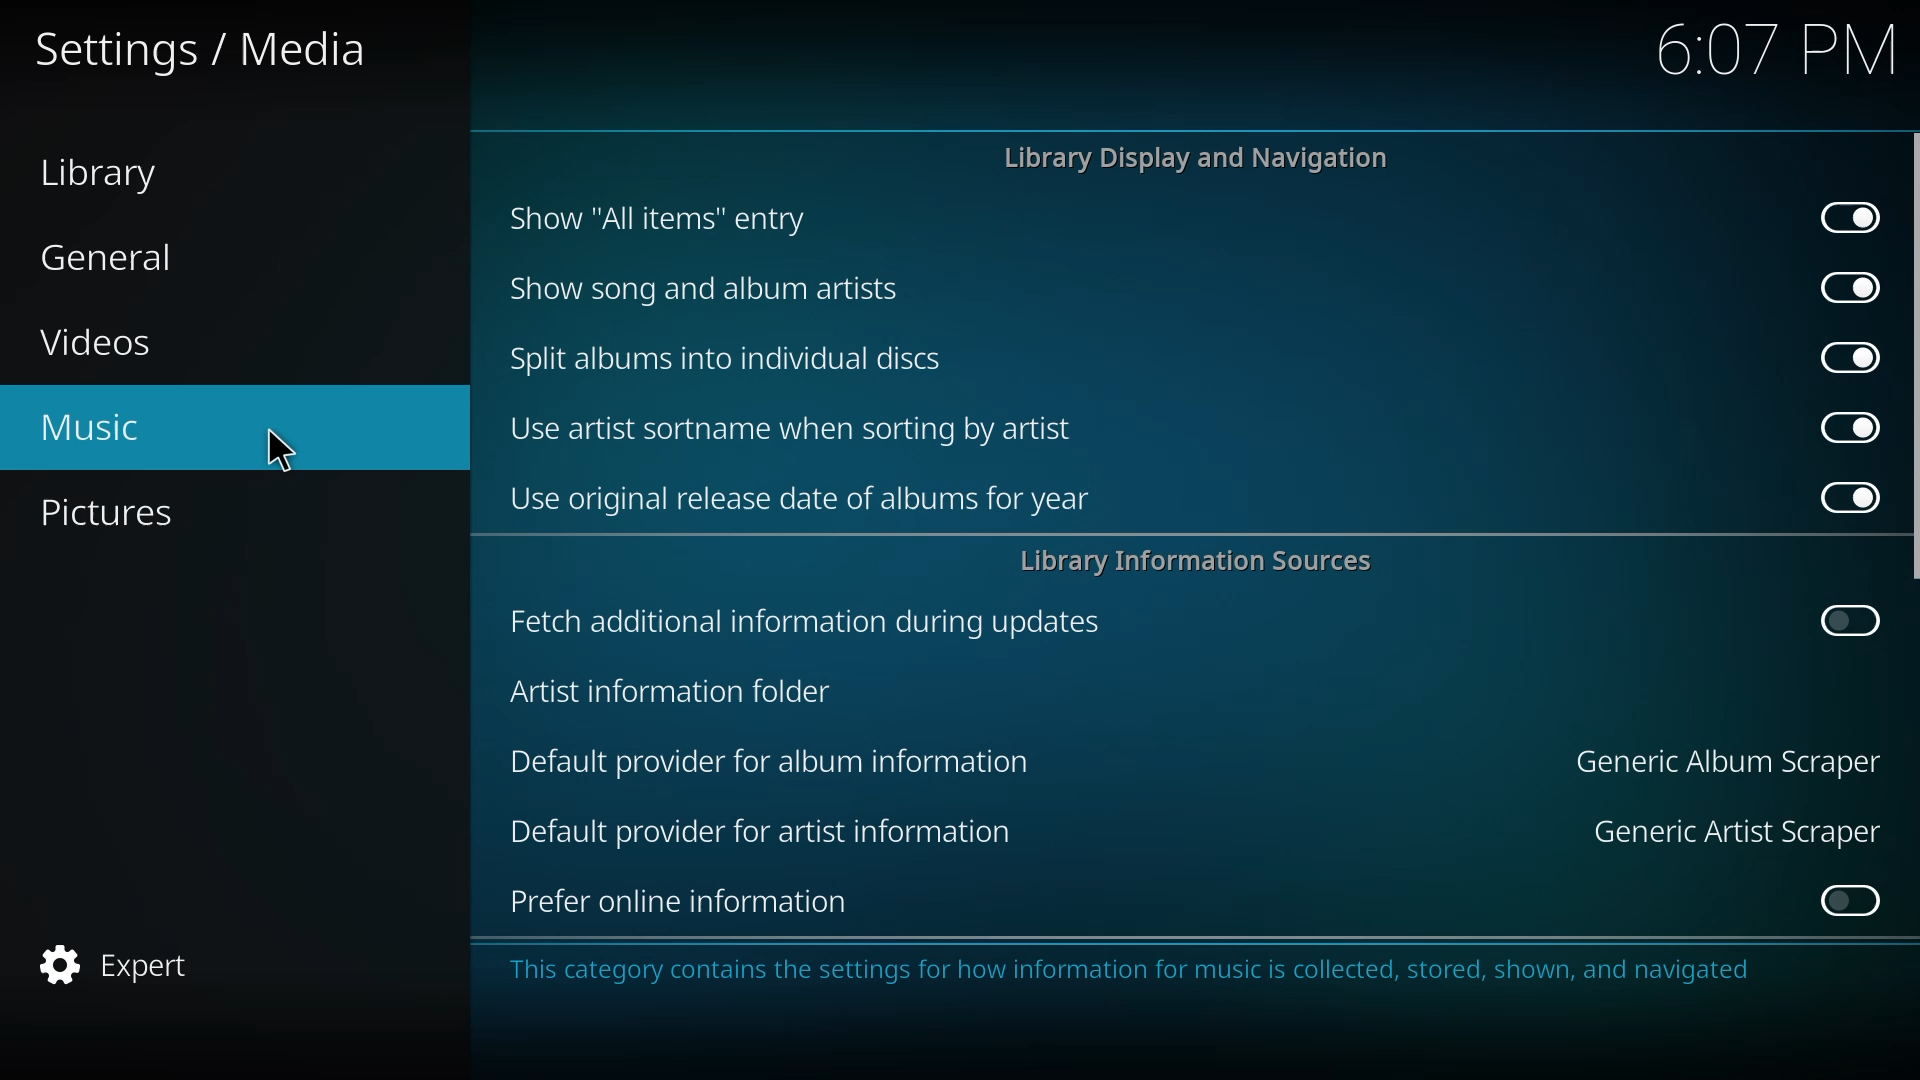 This screenshot has height=1080, width=1920. What do you see at coordinates (1126, 978) in the screenshot?
I see `This category contains the settings for how information for music is collected, stored, shown, and navigated` at bounding box center [1126, 978].